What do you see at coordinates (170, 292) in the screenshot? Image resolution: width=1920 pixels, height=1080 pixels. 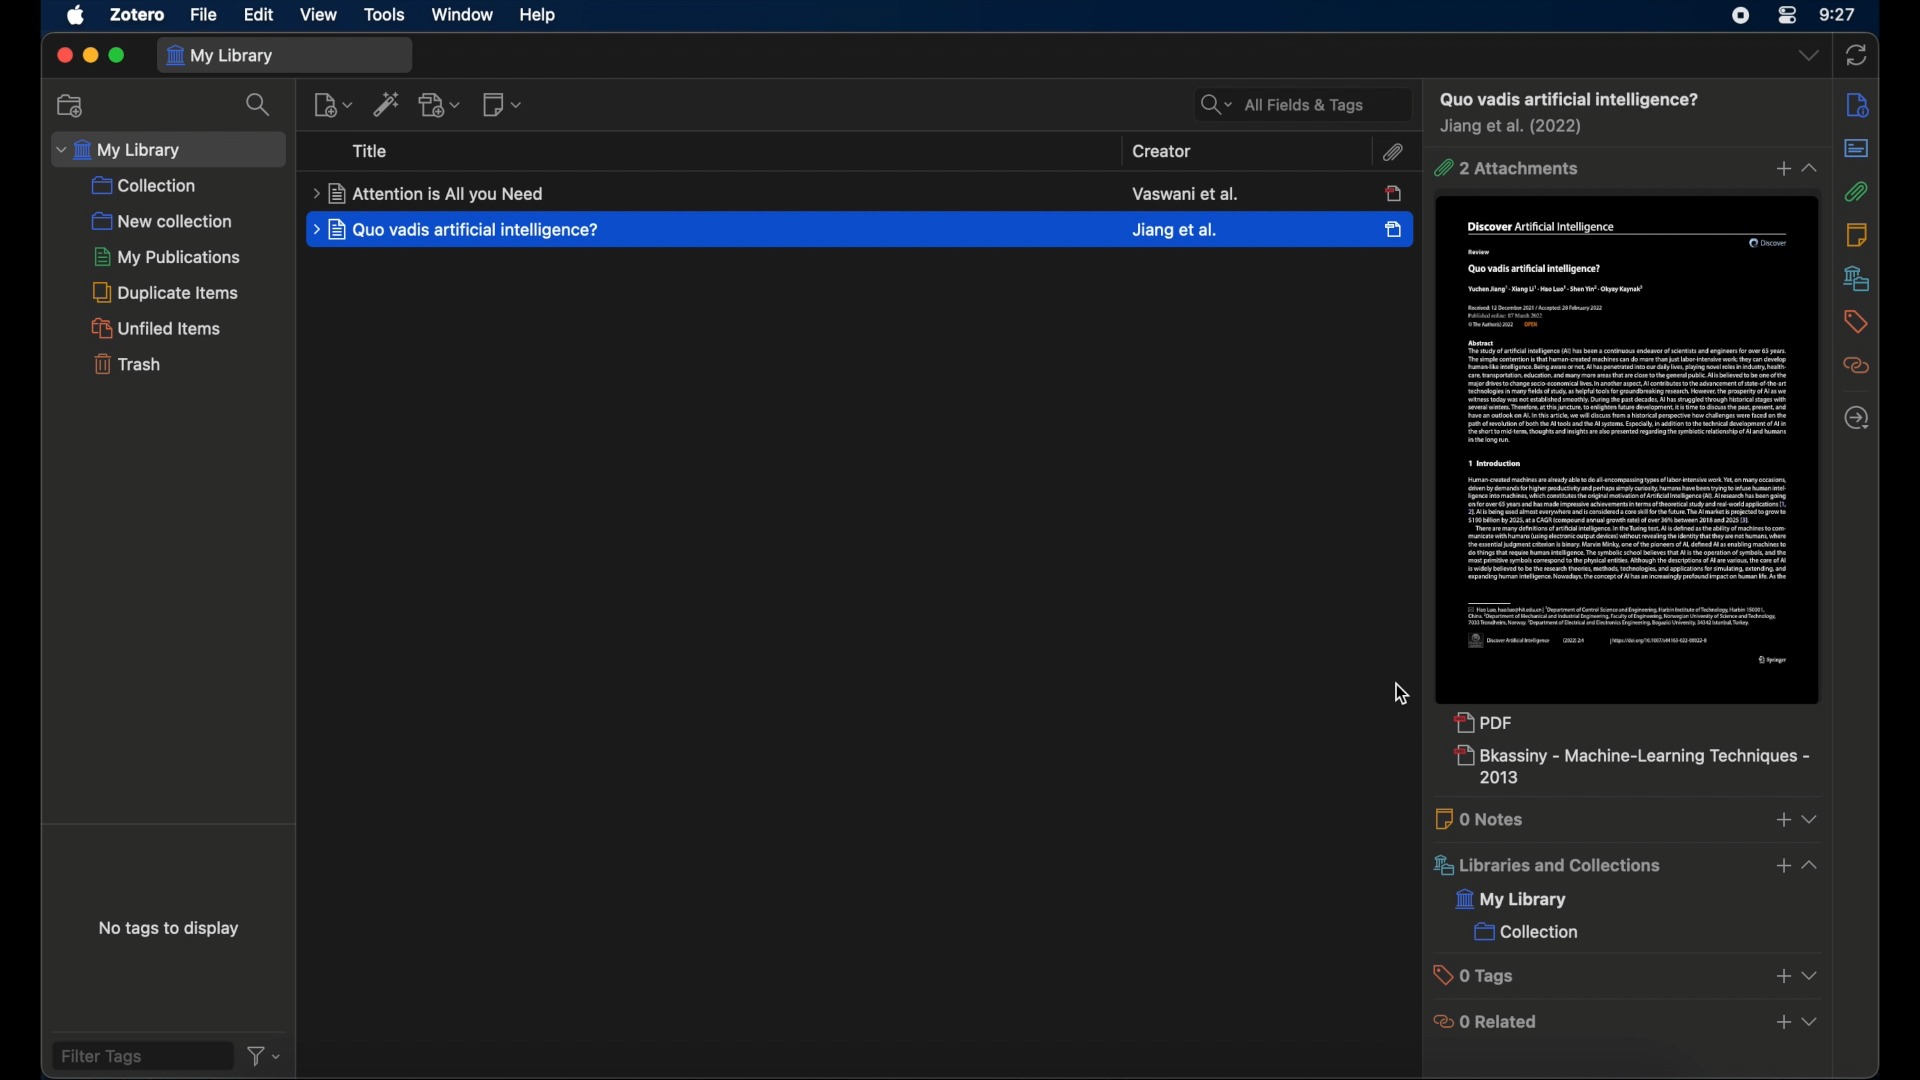 I see `duplicate items` at bounding box center [170, 292].